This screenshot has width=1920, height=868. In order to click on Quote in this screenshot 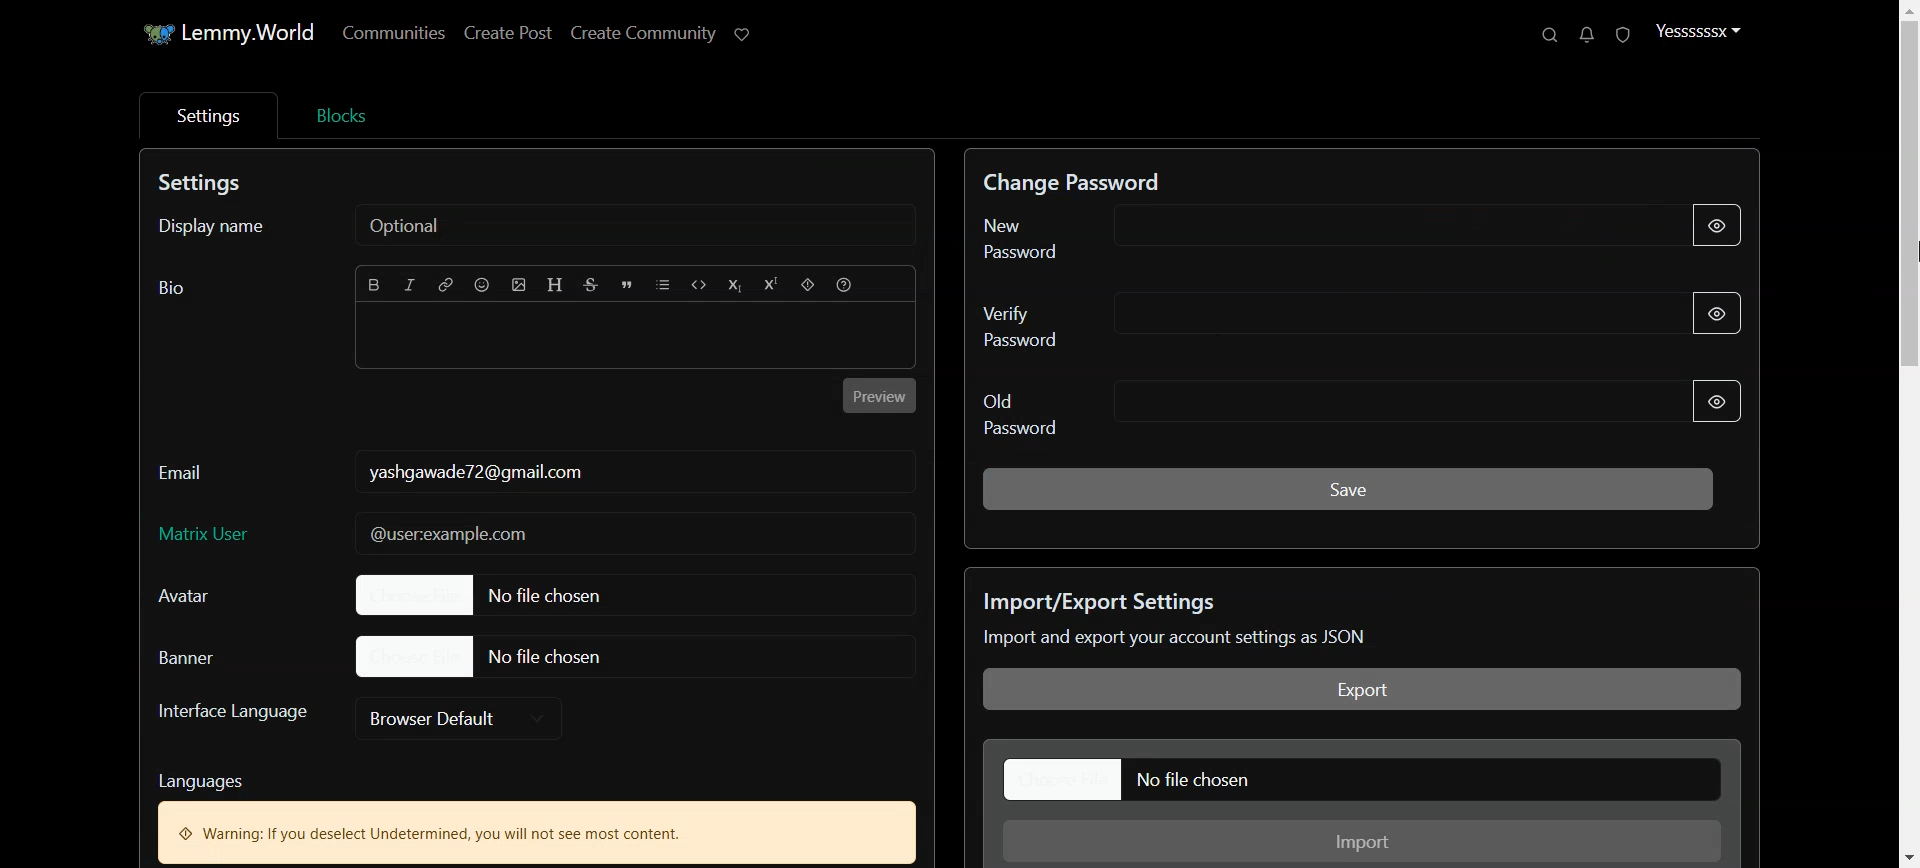, I will do `click(627, 285)`.